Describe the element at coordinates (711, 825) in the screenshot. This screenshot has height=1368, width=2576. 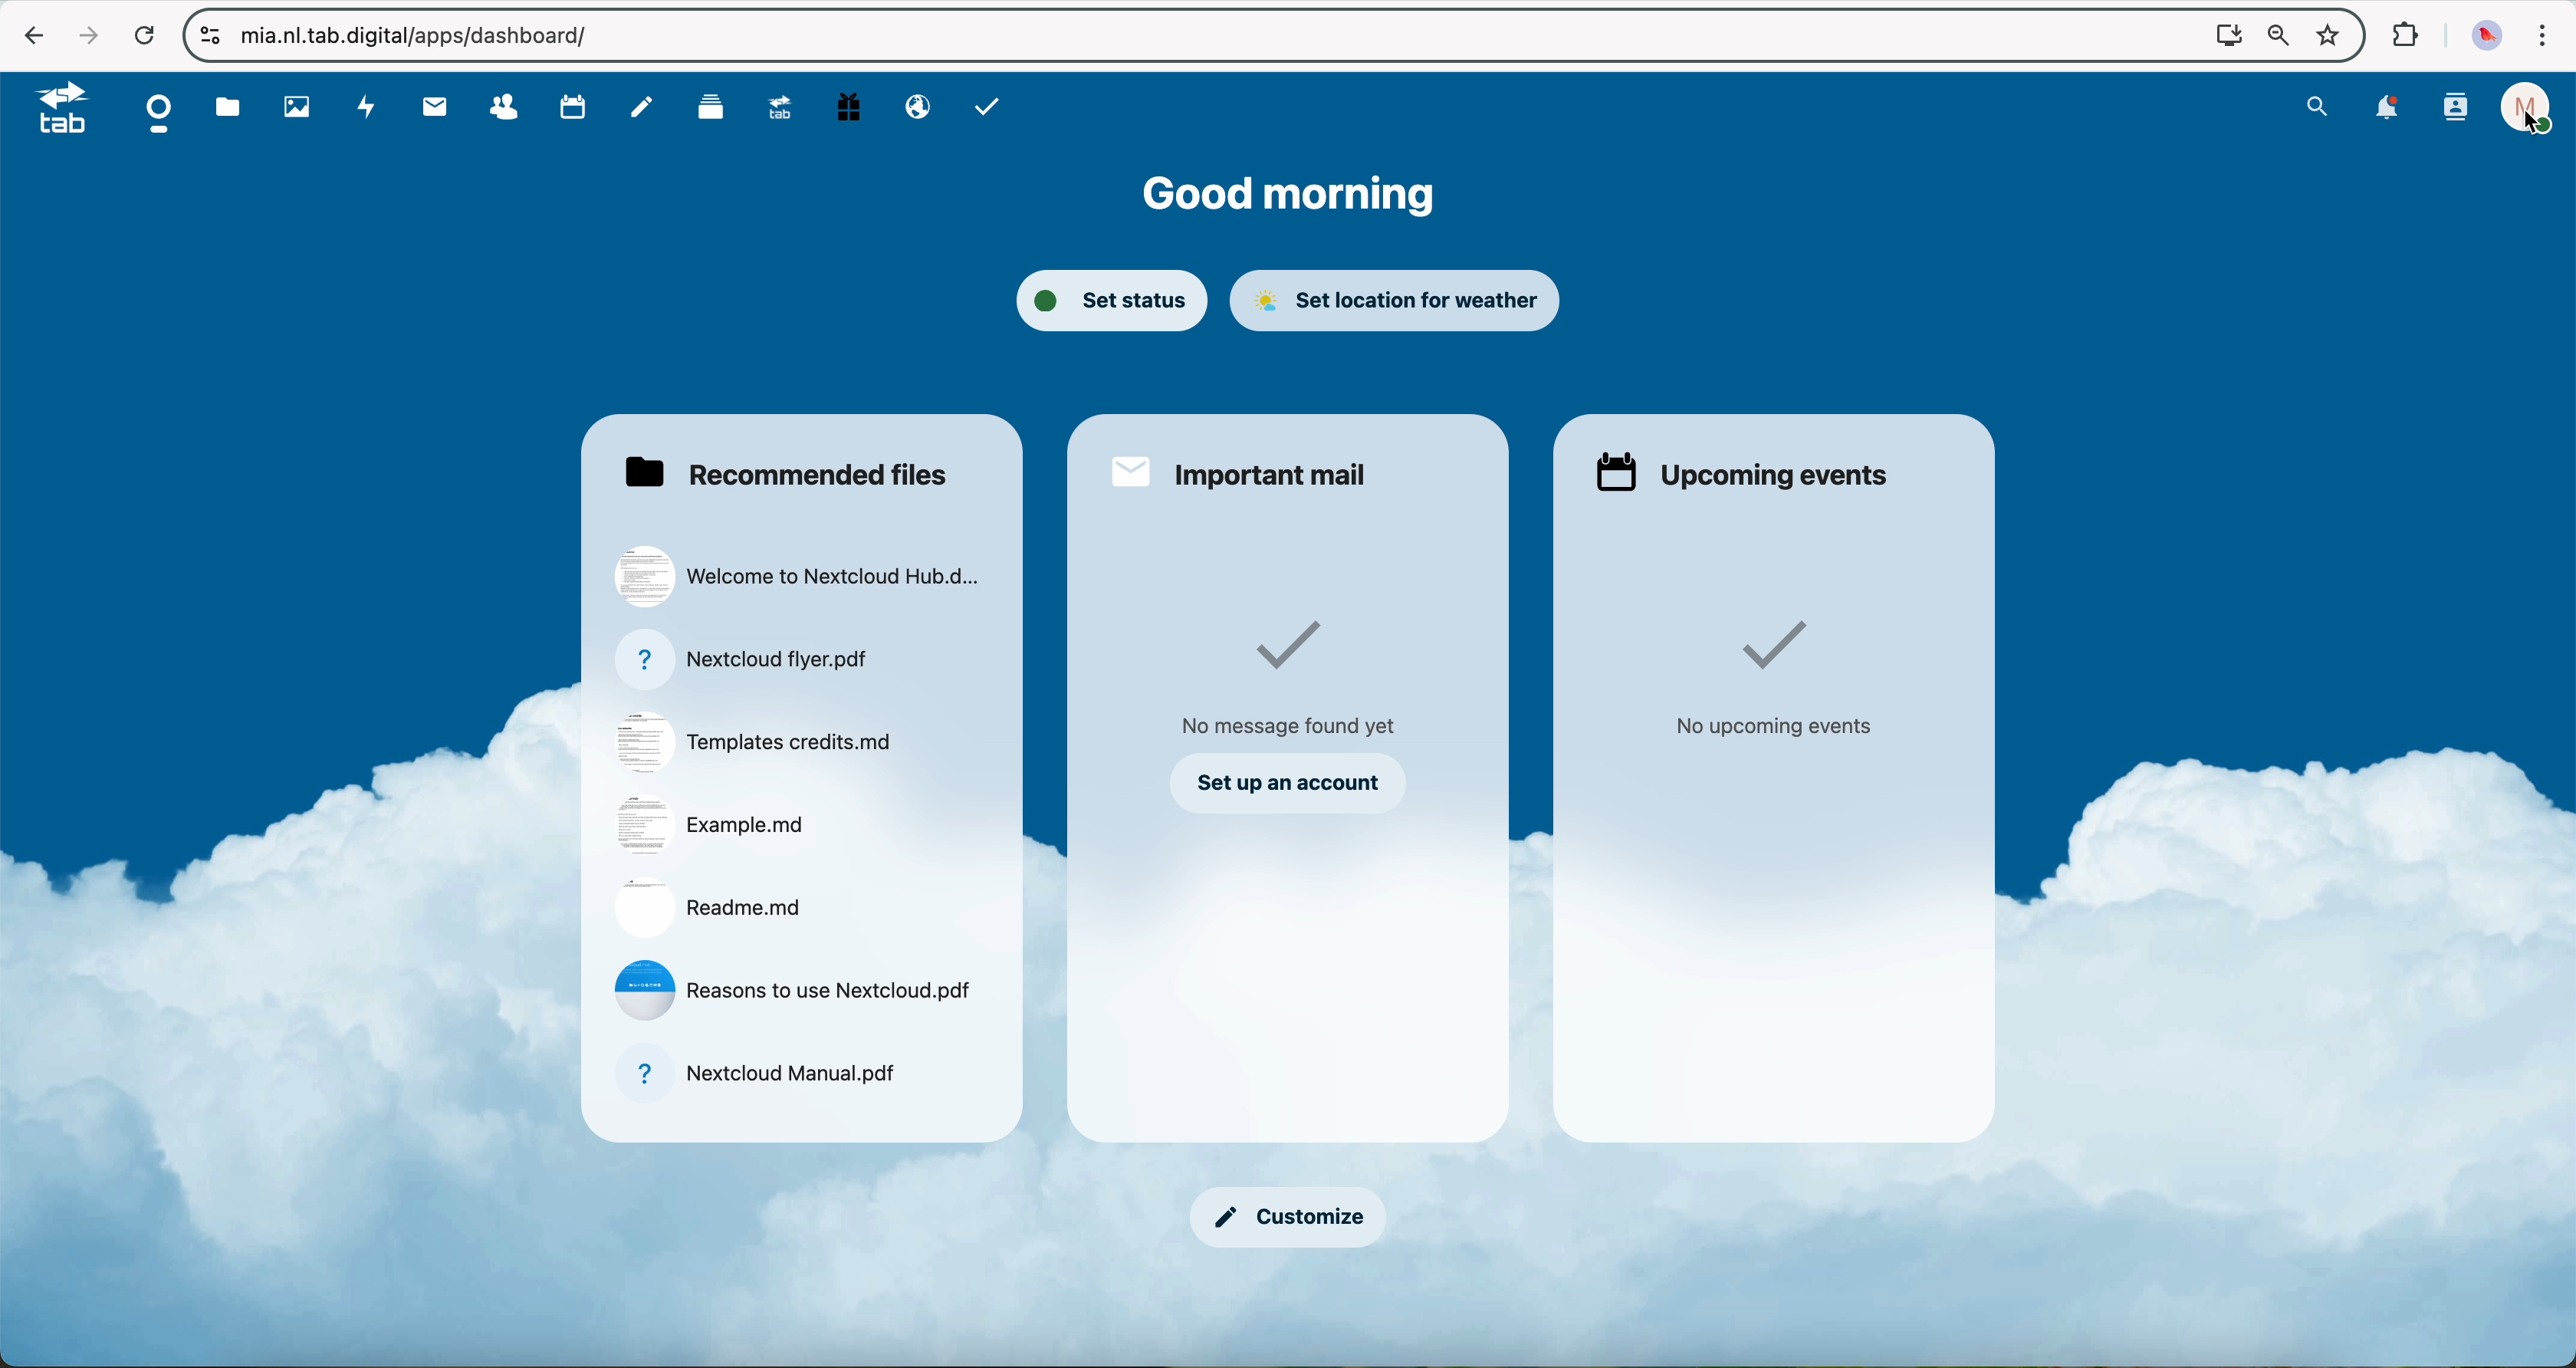
I see `file` at that location.